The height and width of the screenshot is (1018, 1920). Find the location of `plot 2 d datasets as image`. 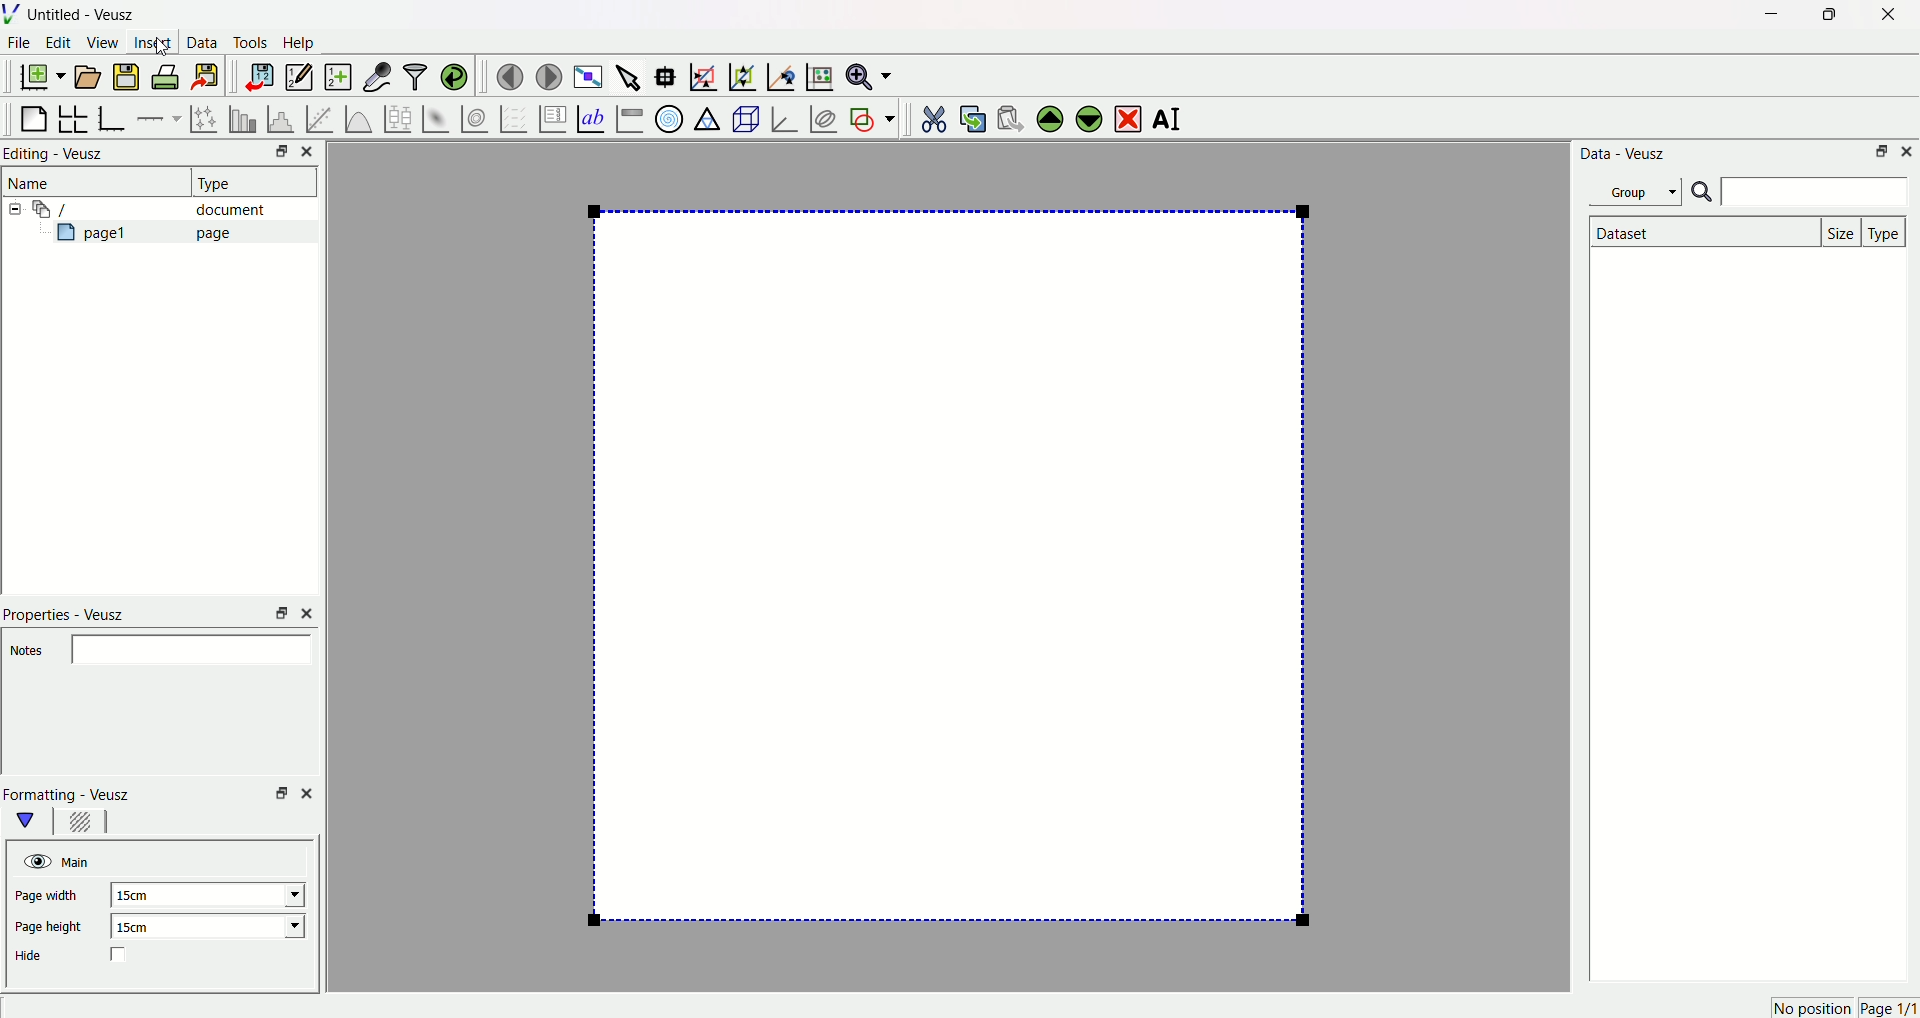

plot 2 d datasets as image is located at coordinates (436, 117).